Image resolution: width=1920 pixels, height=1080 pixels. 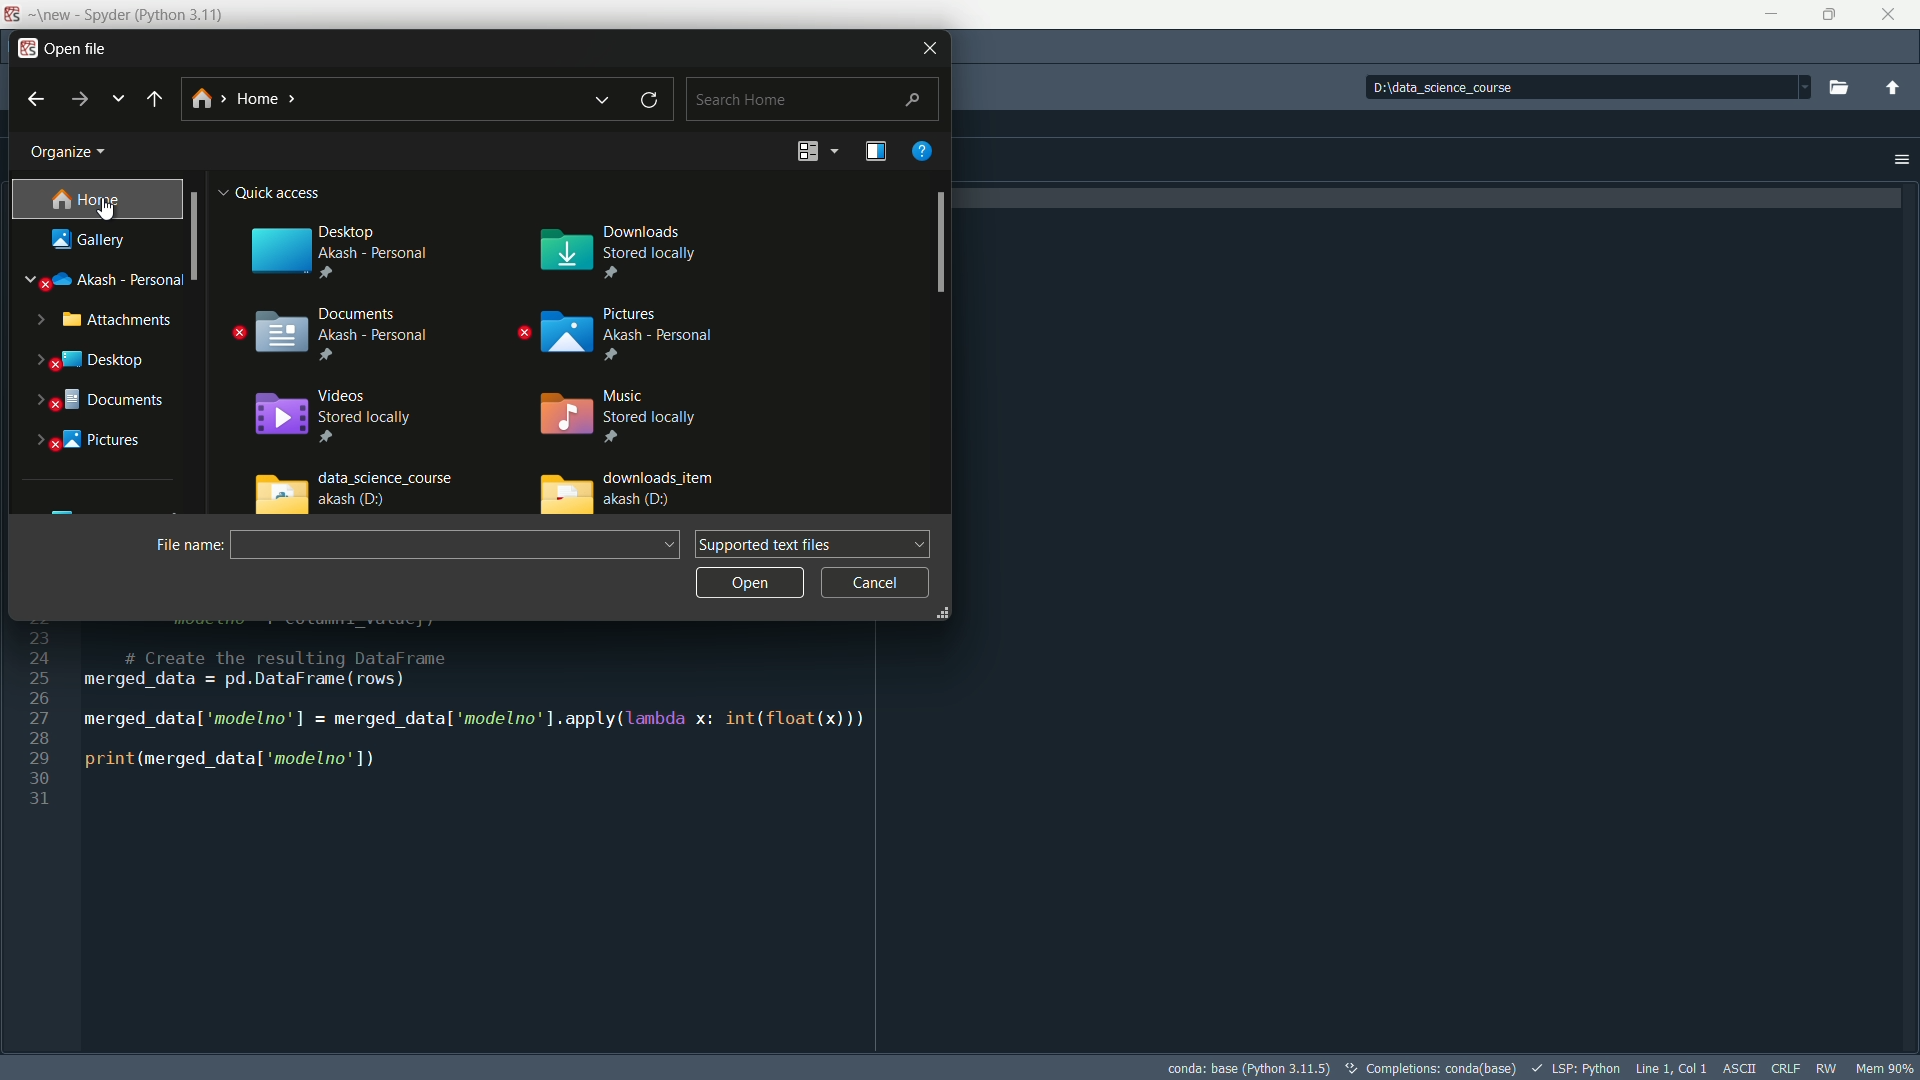 What do you see at coordinates (38, 402) in the screenshot?
I see `expand` at bounding box center [38, 402].